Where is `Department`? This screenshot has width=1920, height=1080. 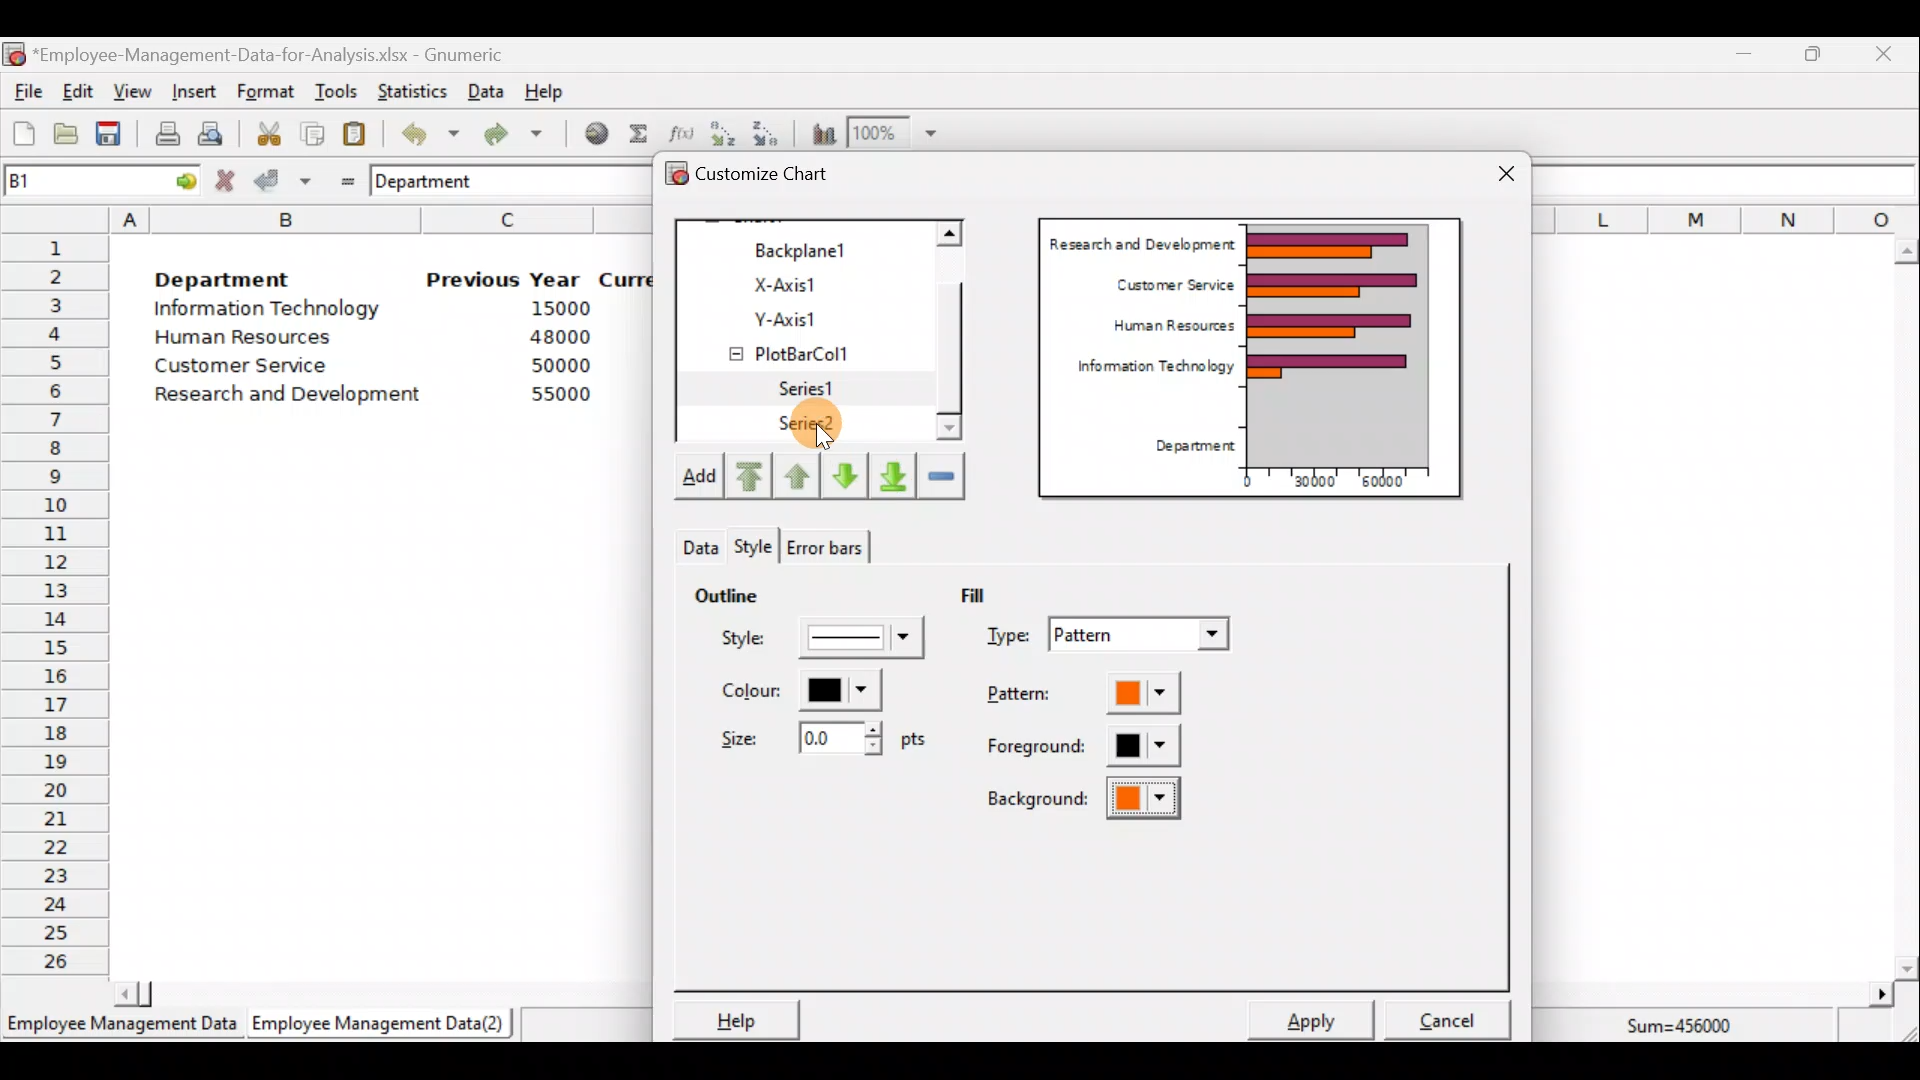
Department is located at coordinates (222, 274).